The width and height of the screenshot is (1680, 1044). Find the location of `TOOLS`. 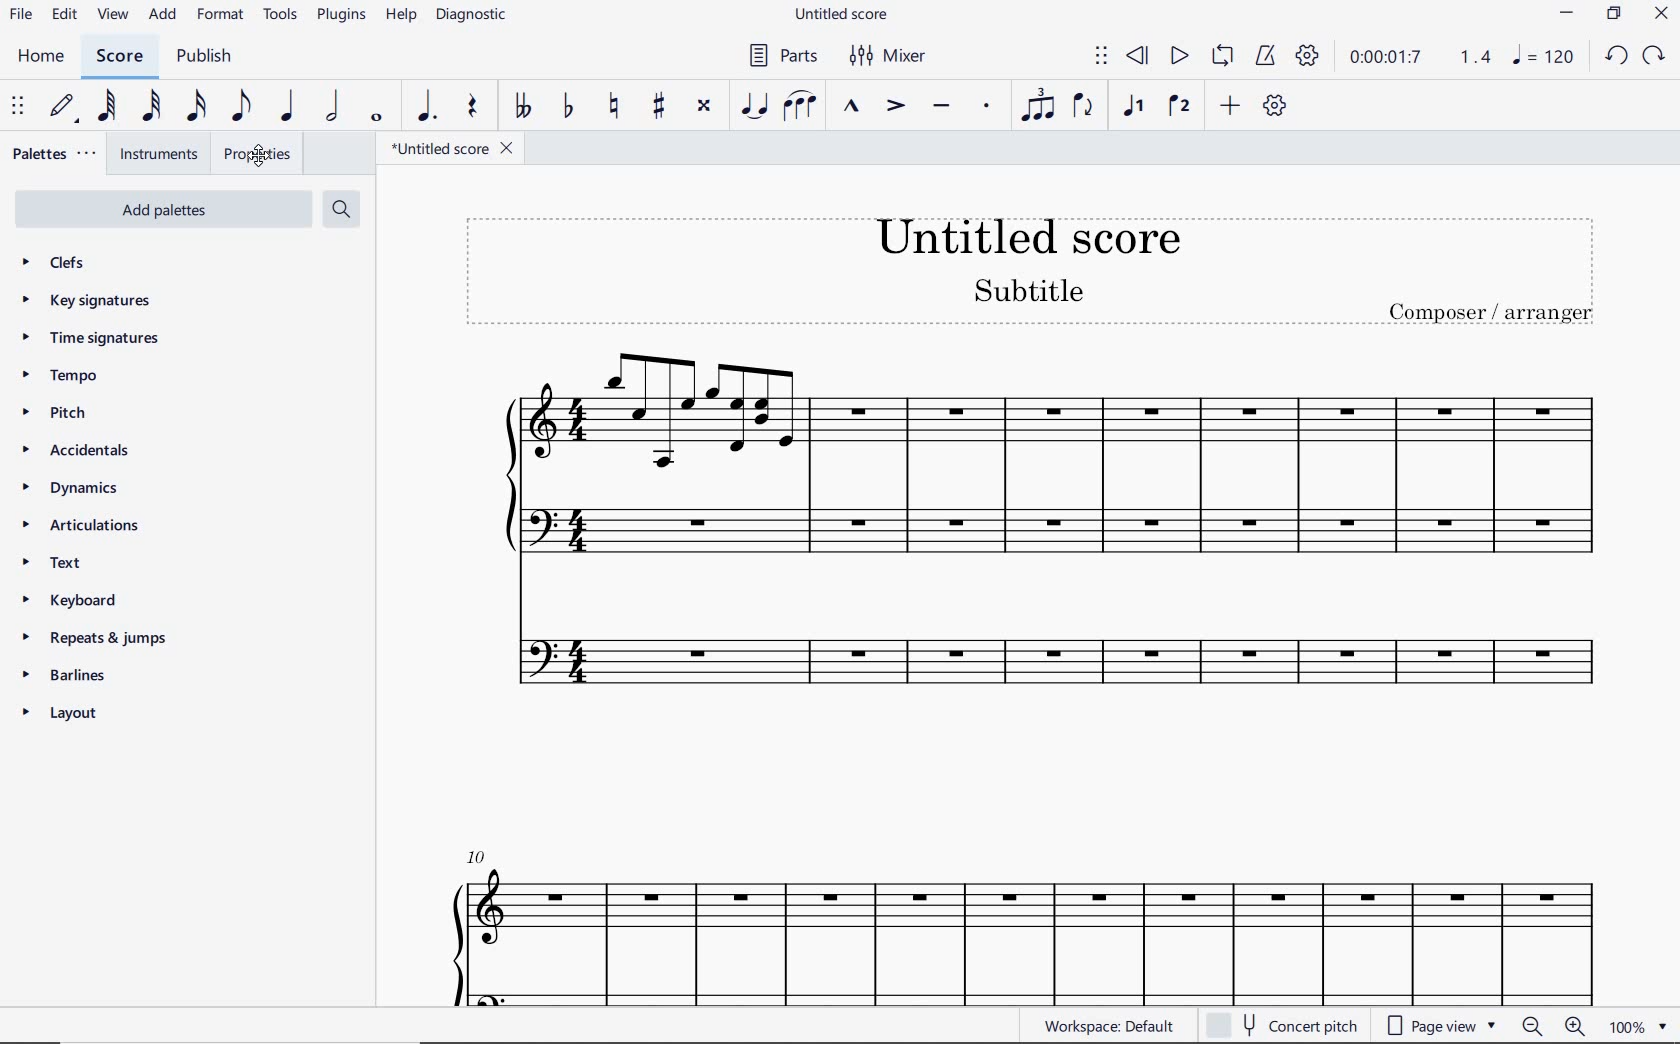

TOOLS is located at coordinates (281, 15).